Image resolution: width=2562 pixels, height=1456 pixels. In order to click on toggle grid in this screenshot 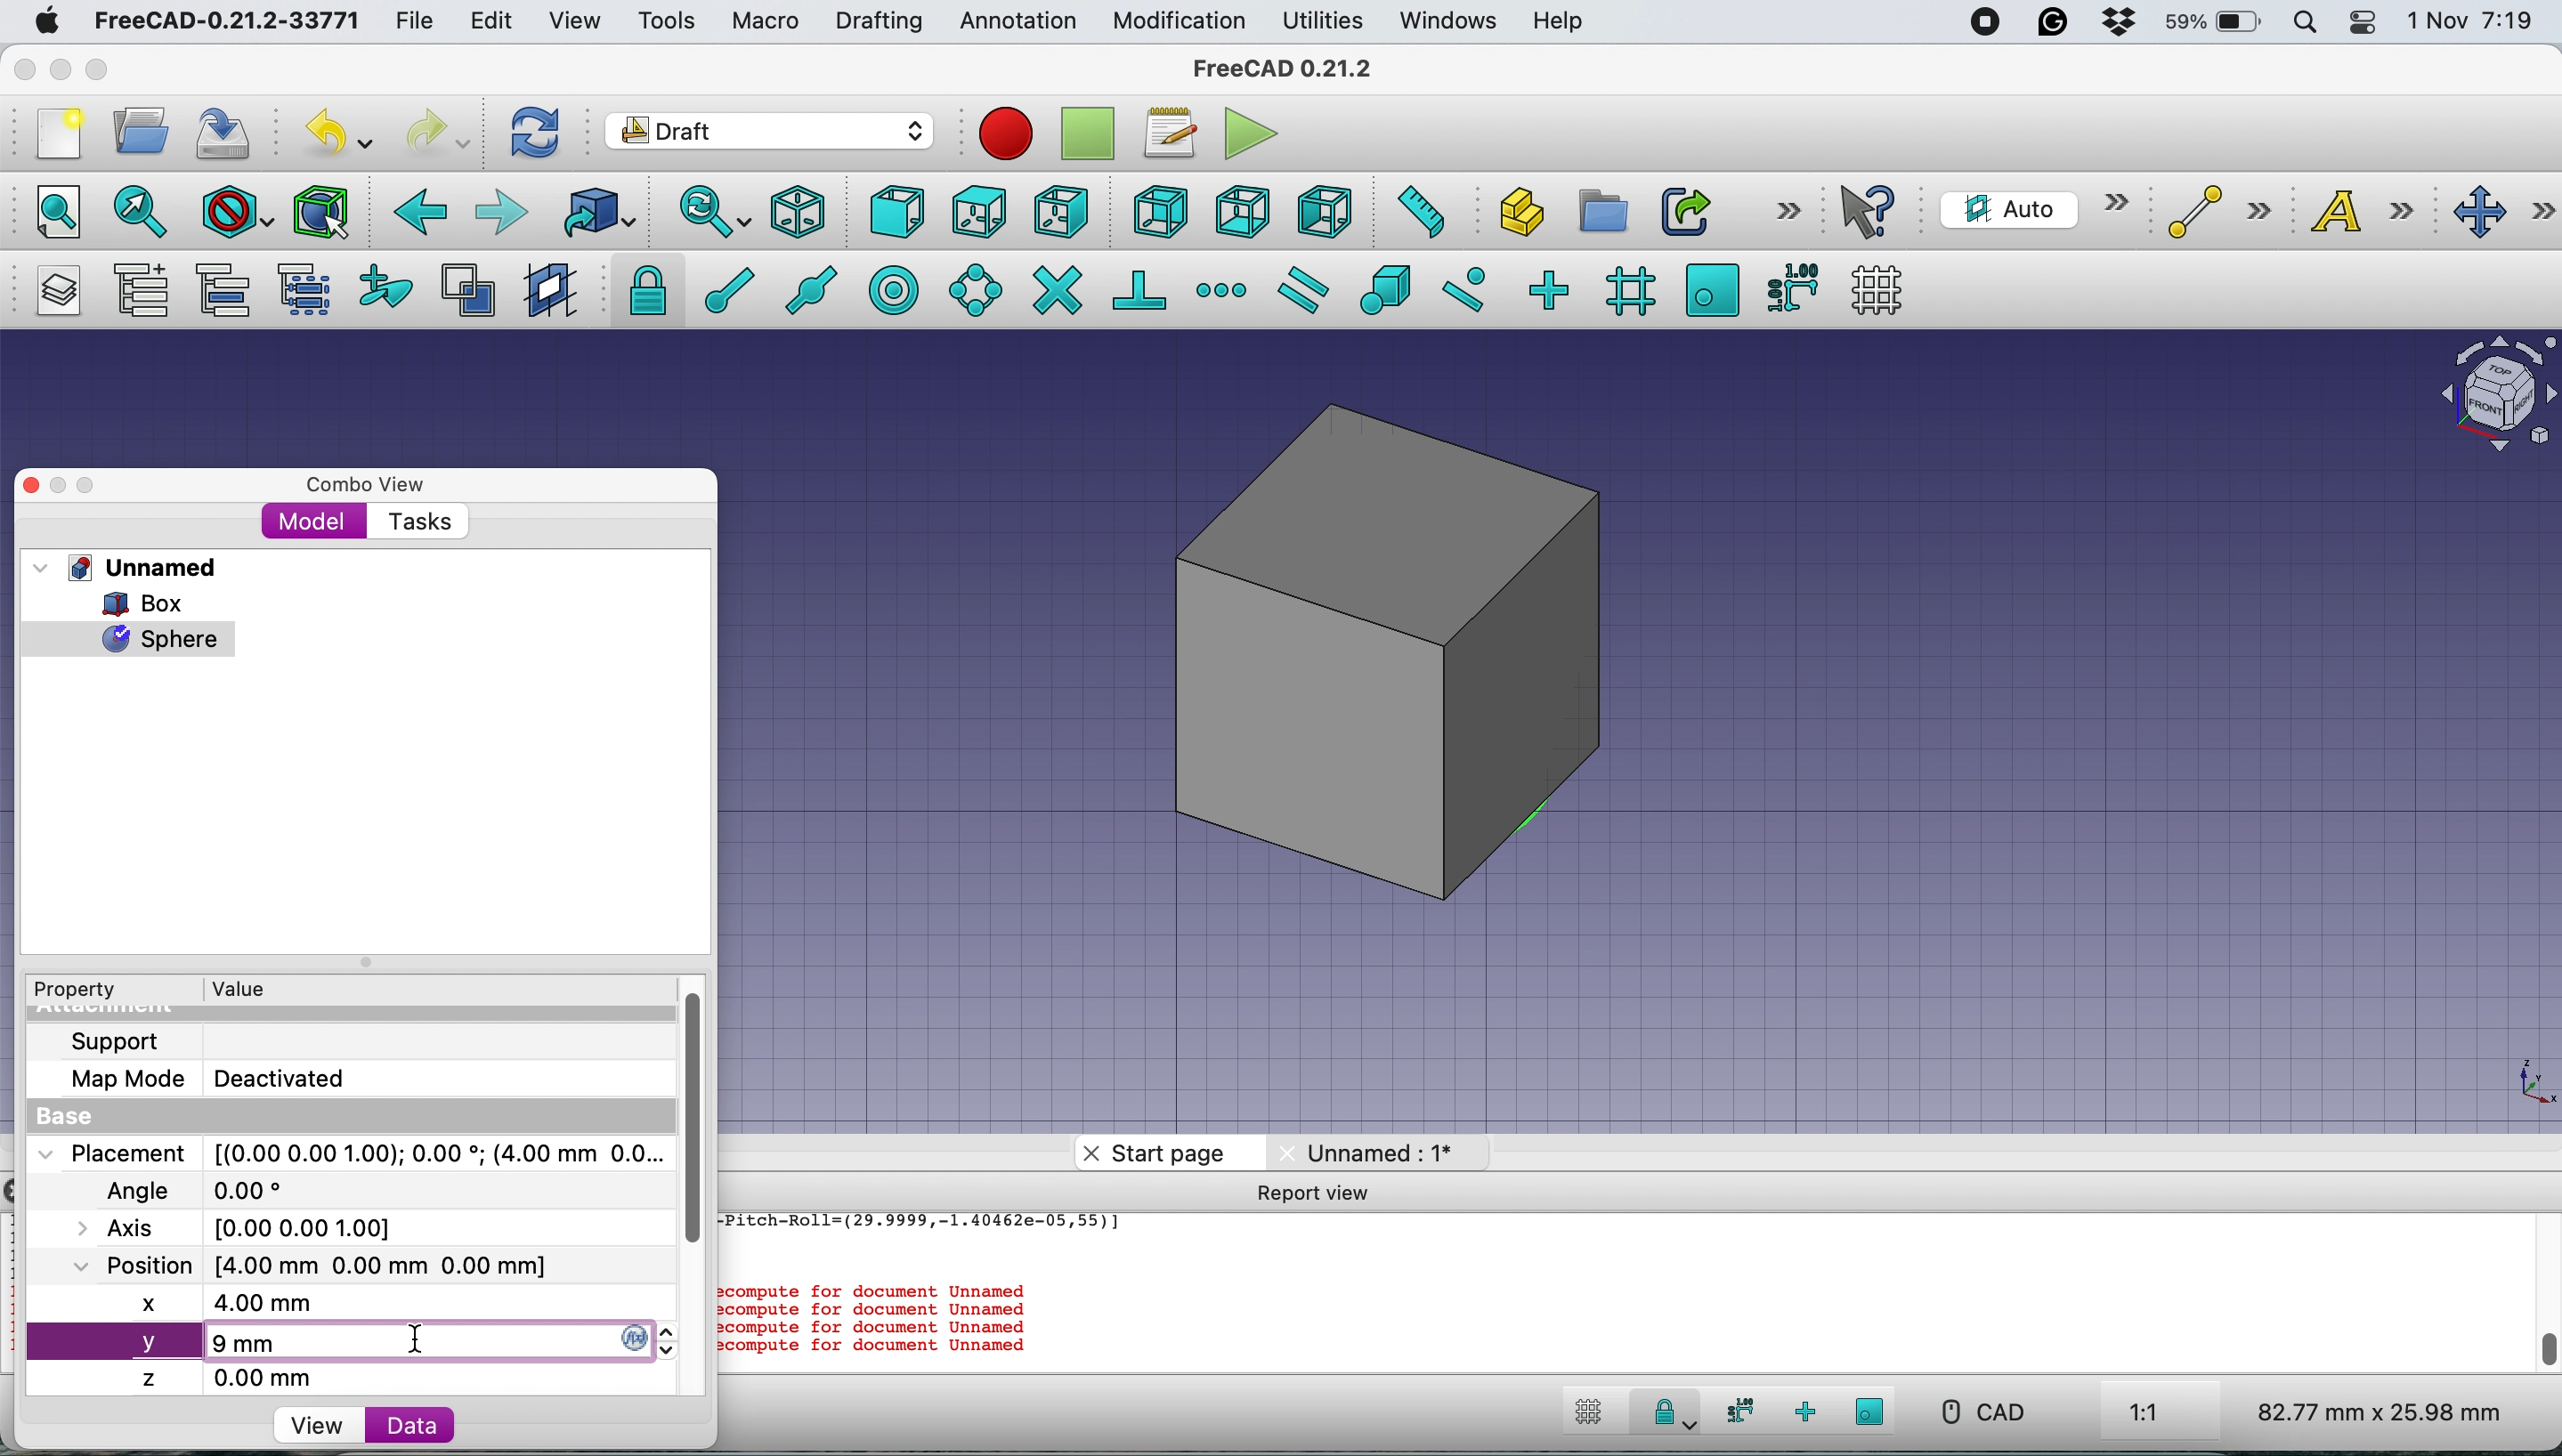, I will do `click(1877, 290)`.